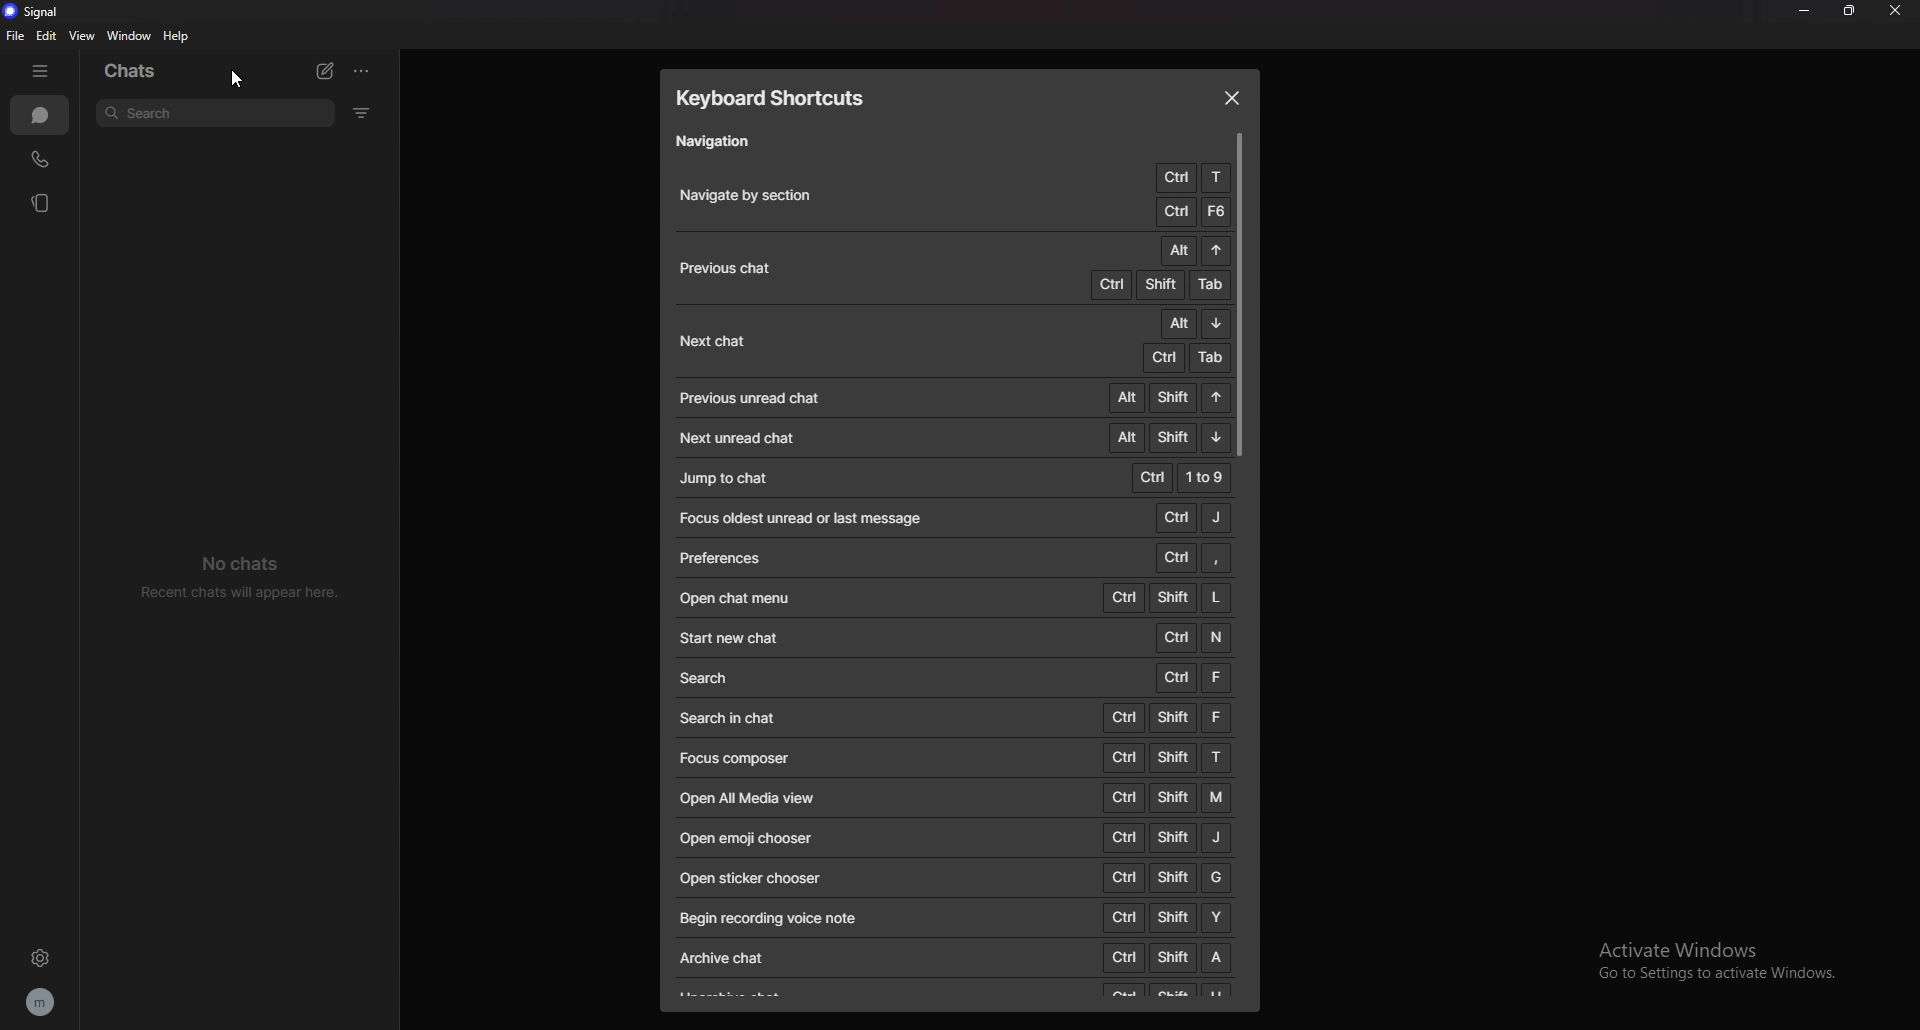 The image size is (1920, 1030). What do you see at coordinates (42, 1003) in the screenshot?
I see `profile` at bounding box center [42, 1003].